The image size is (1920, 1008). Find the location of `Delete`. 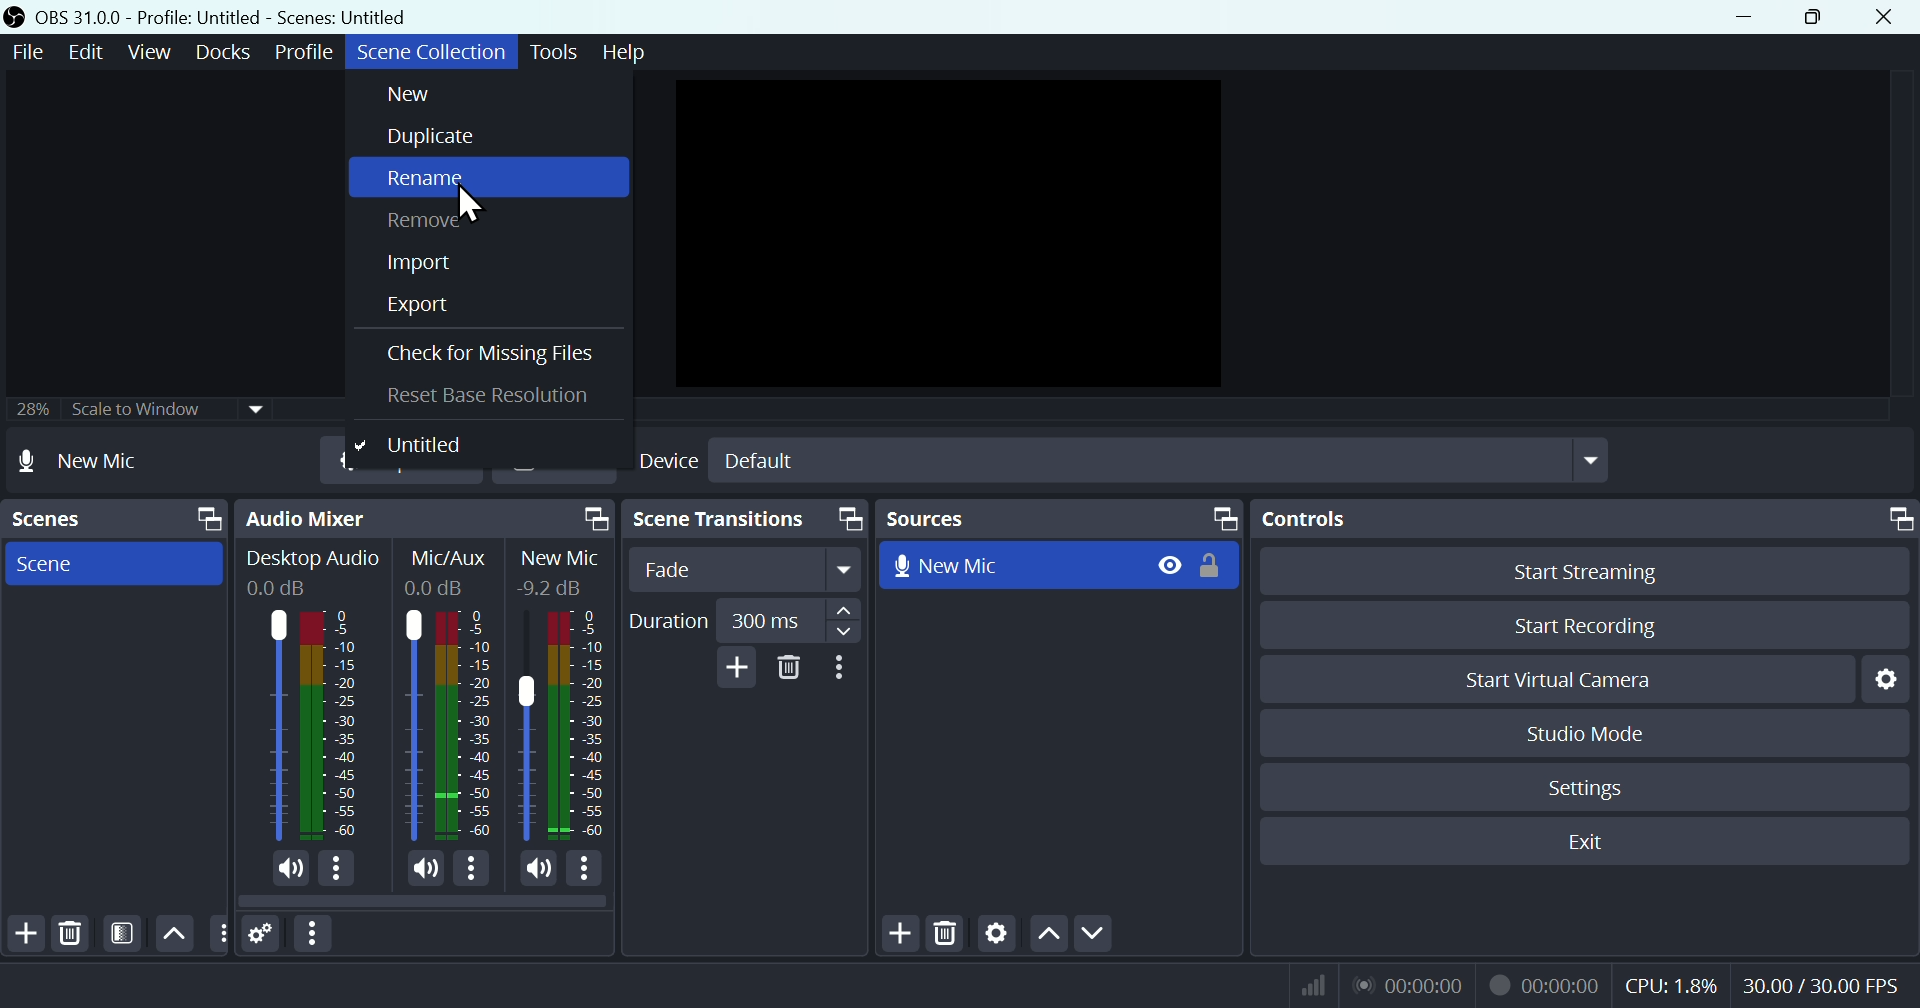

Delete is located at coordinates (947, 932).